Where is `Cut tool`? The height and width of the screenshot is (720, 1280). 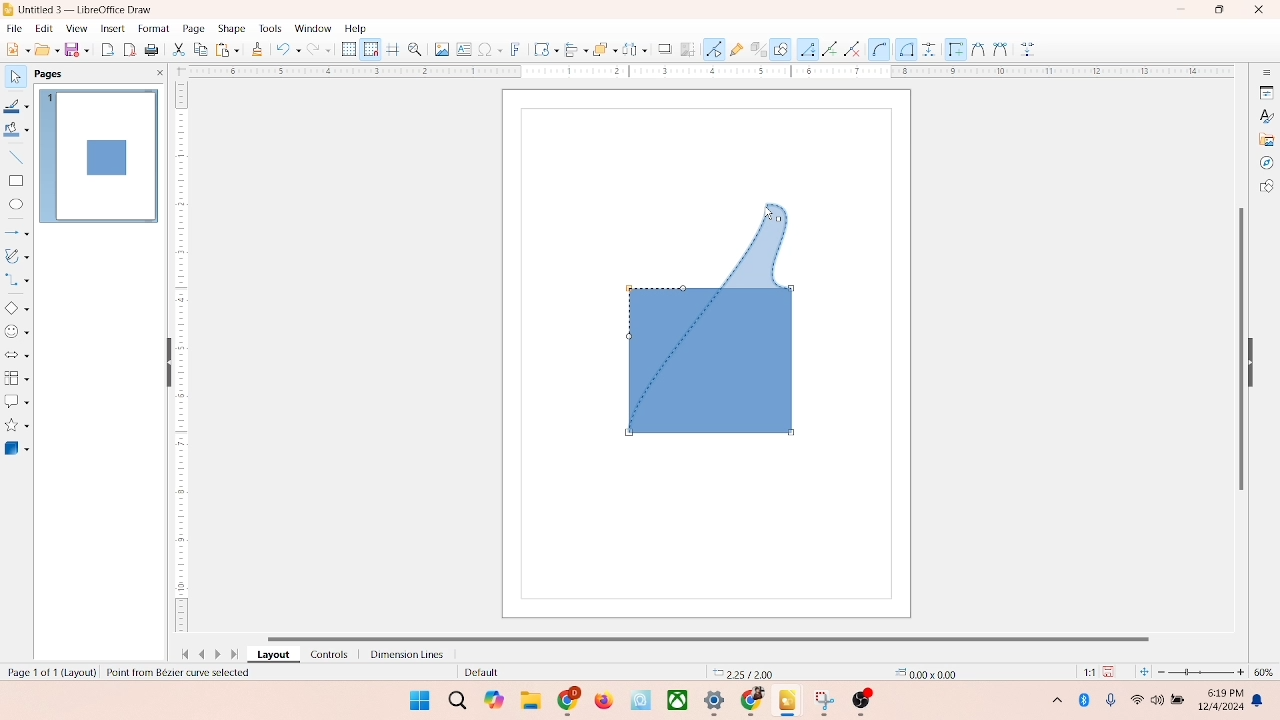 Cut tool is located at coordinates (973, 48).